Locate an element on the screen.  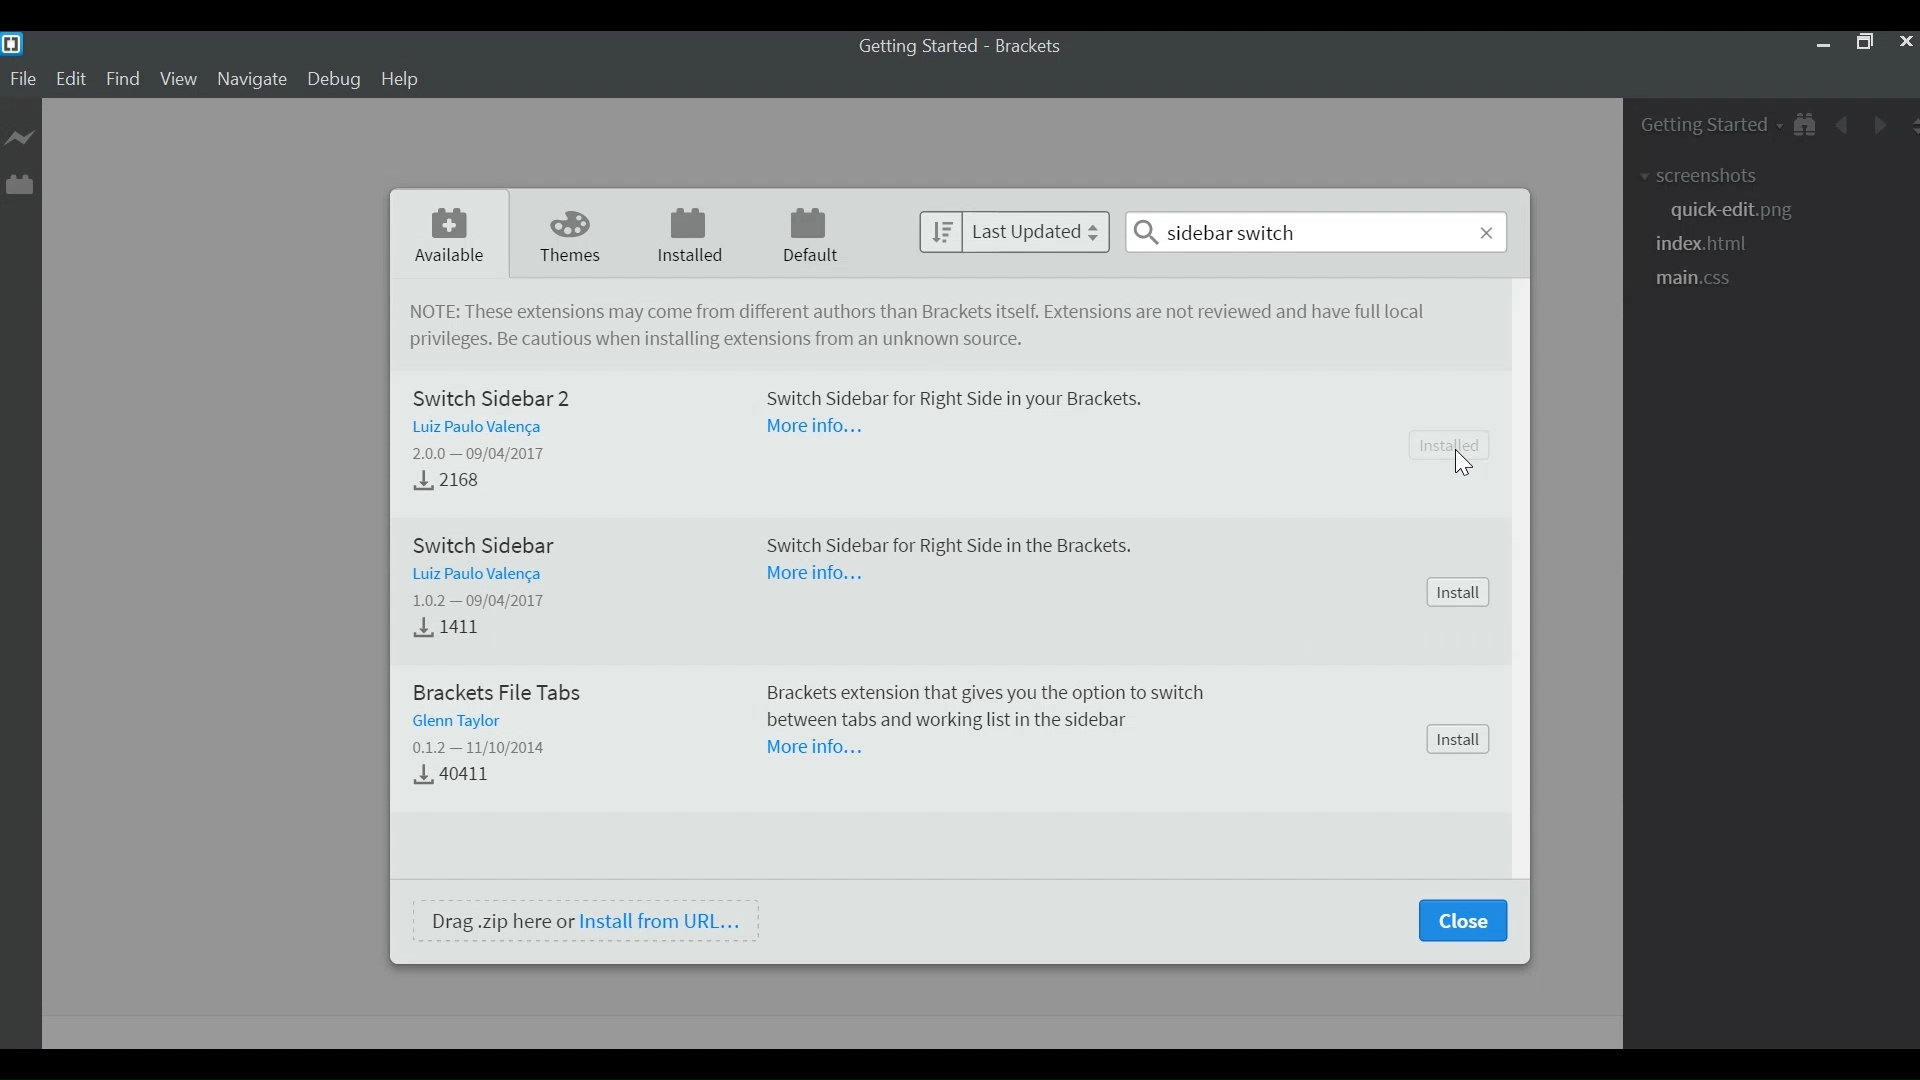
Version - Date Released is located at coordinates (485, 748).